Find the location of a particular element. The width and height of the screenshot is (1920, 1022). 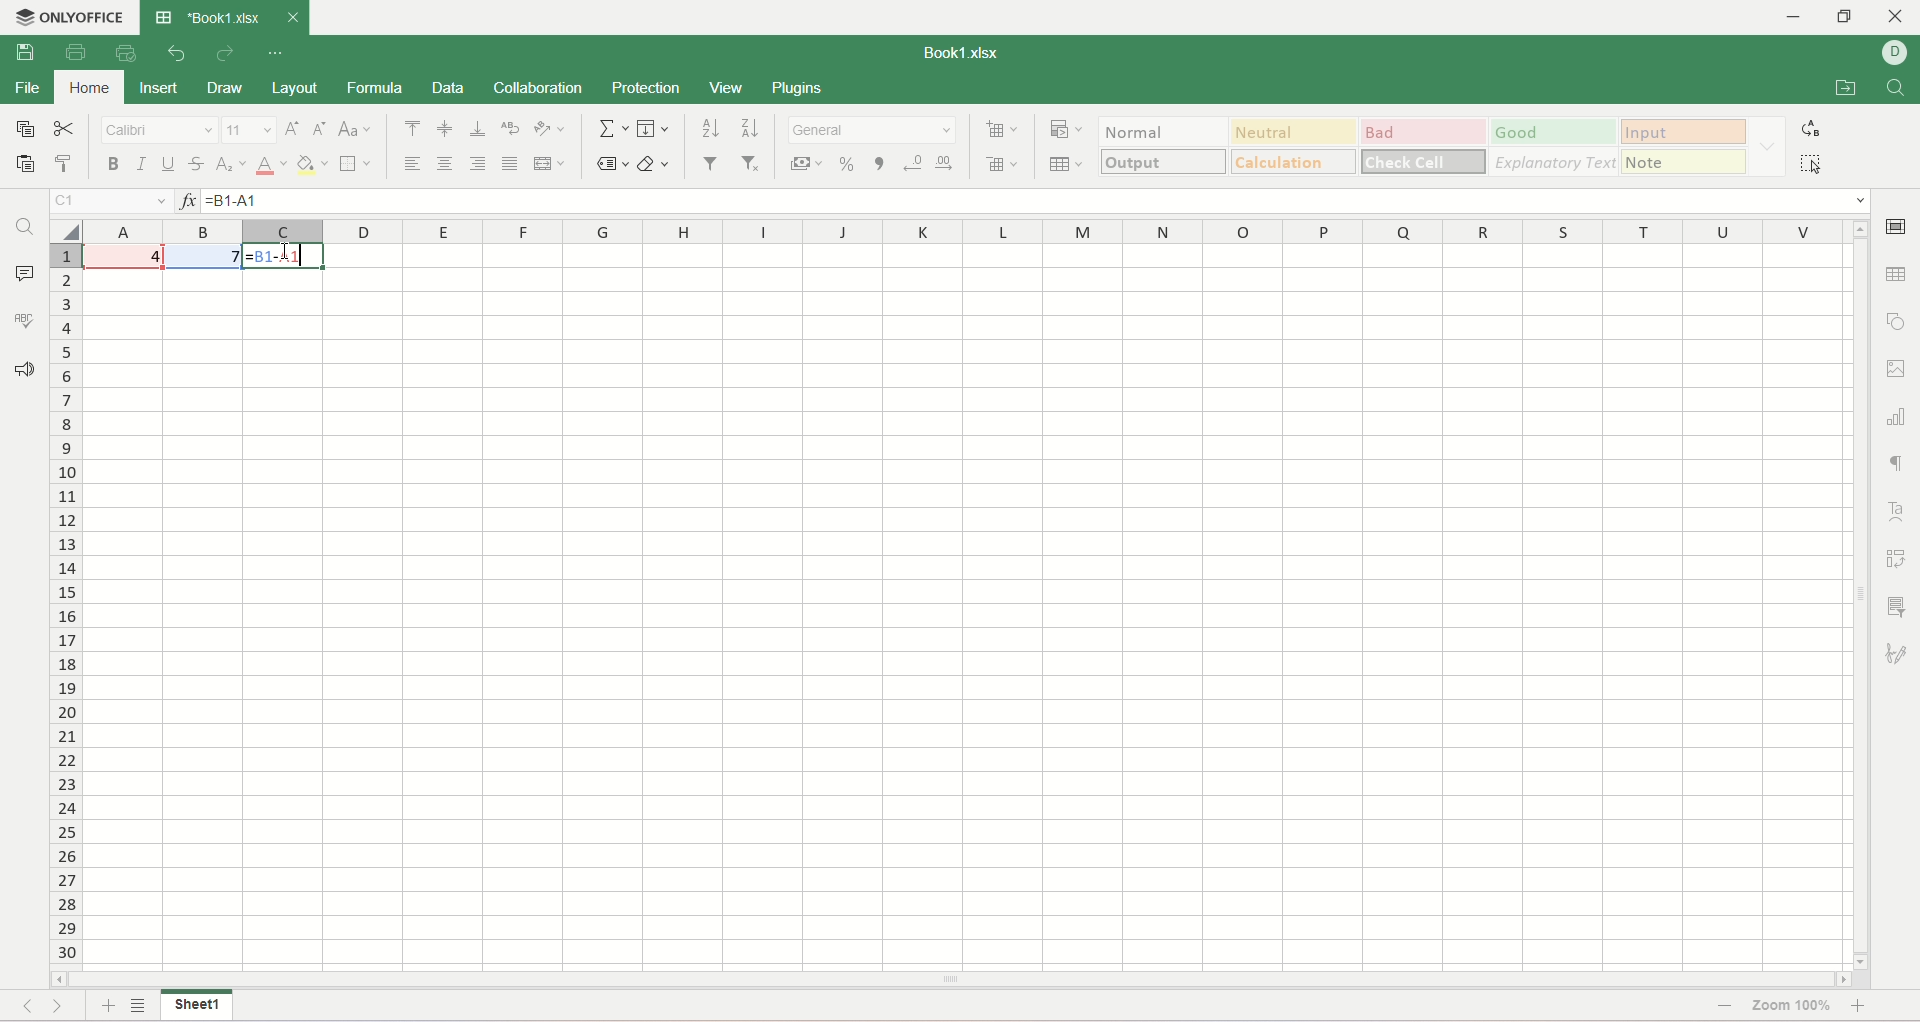

remove filter is located at coordinates (755, 163).